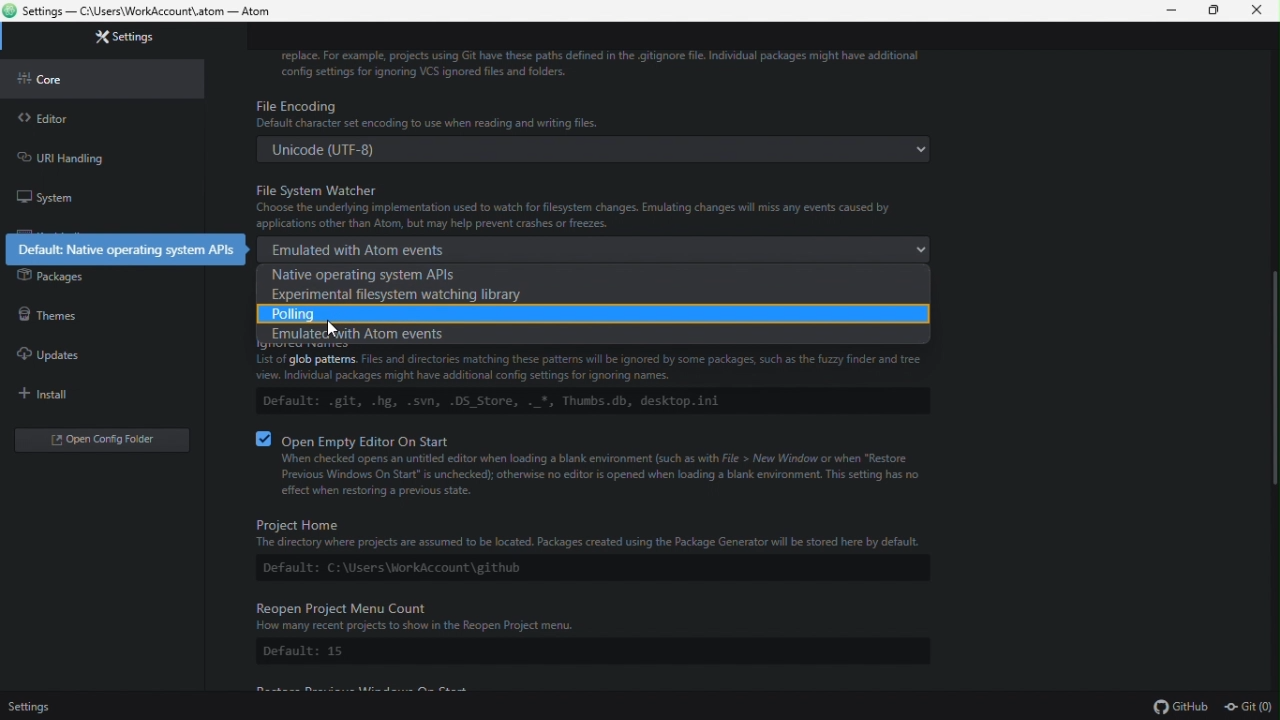  Describe the element at coordinates (590, 112) in the screenshot. I see `File Encoding Default character st encoding to use when reading and writing files.` at that location.